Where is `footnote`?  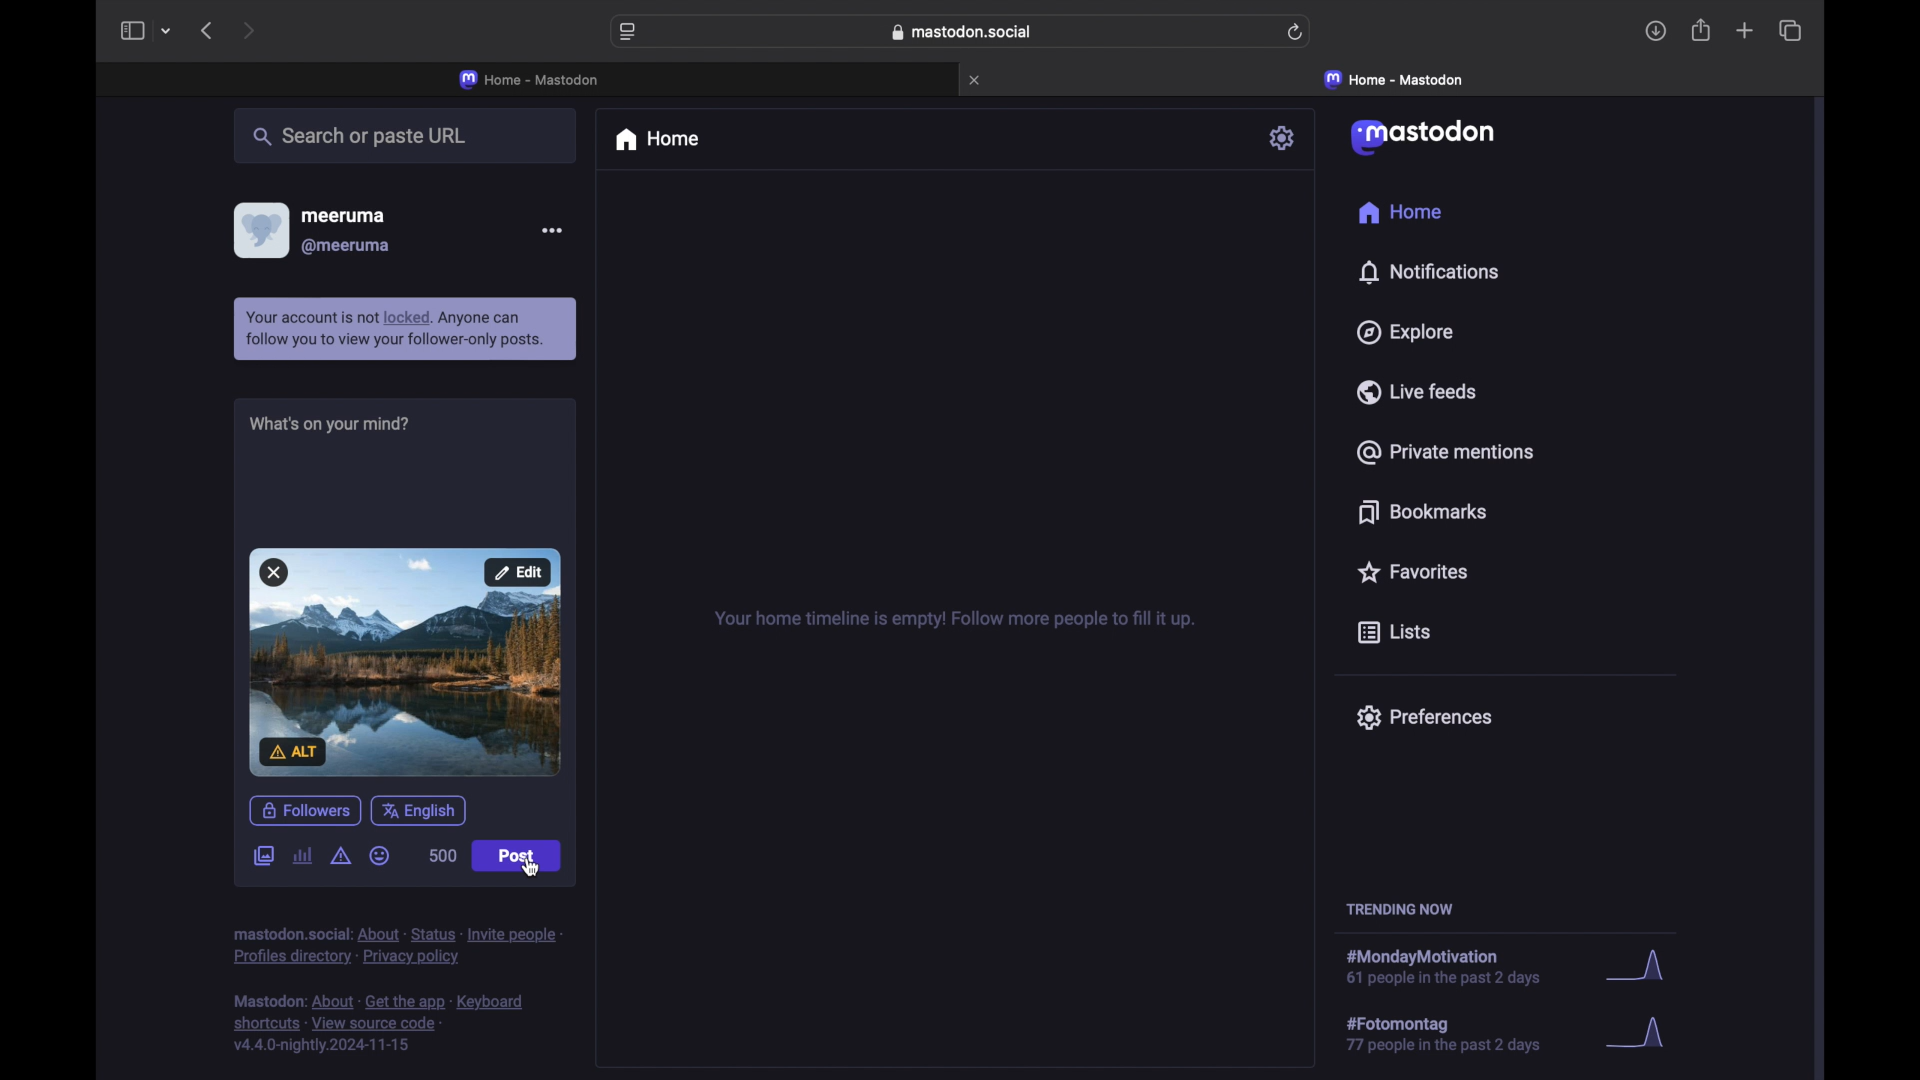
footnote is located at coordinates (379, 1025).